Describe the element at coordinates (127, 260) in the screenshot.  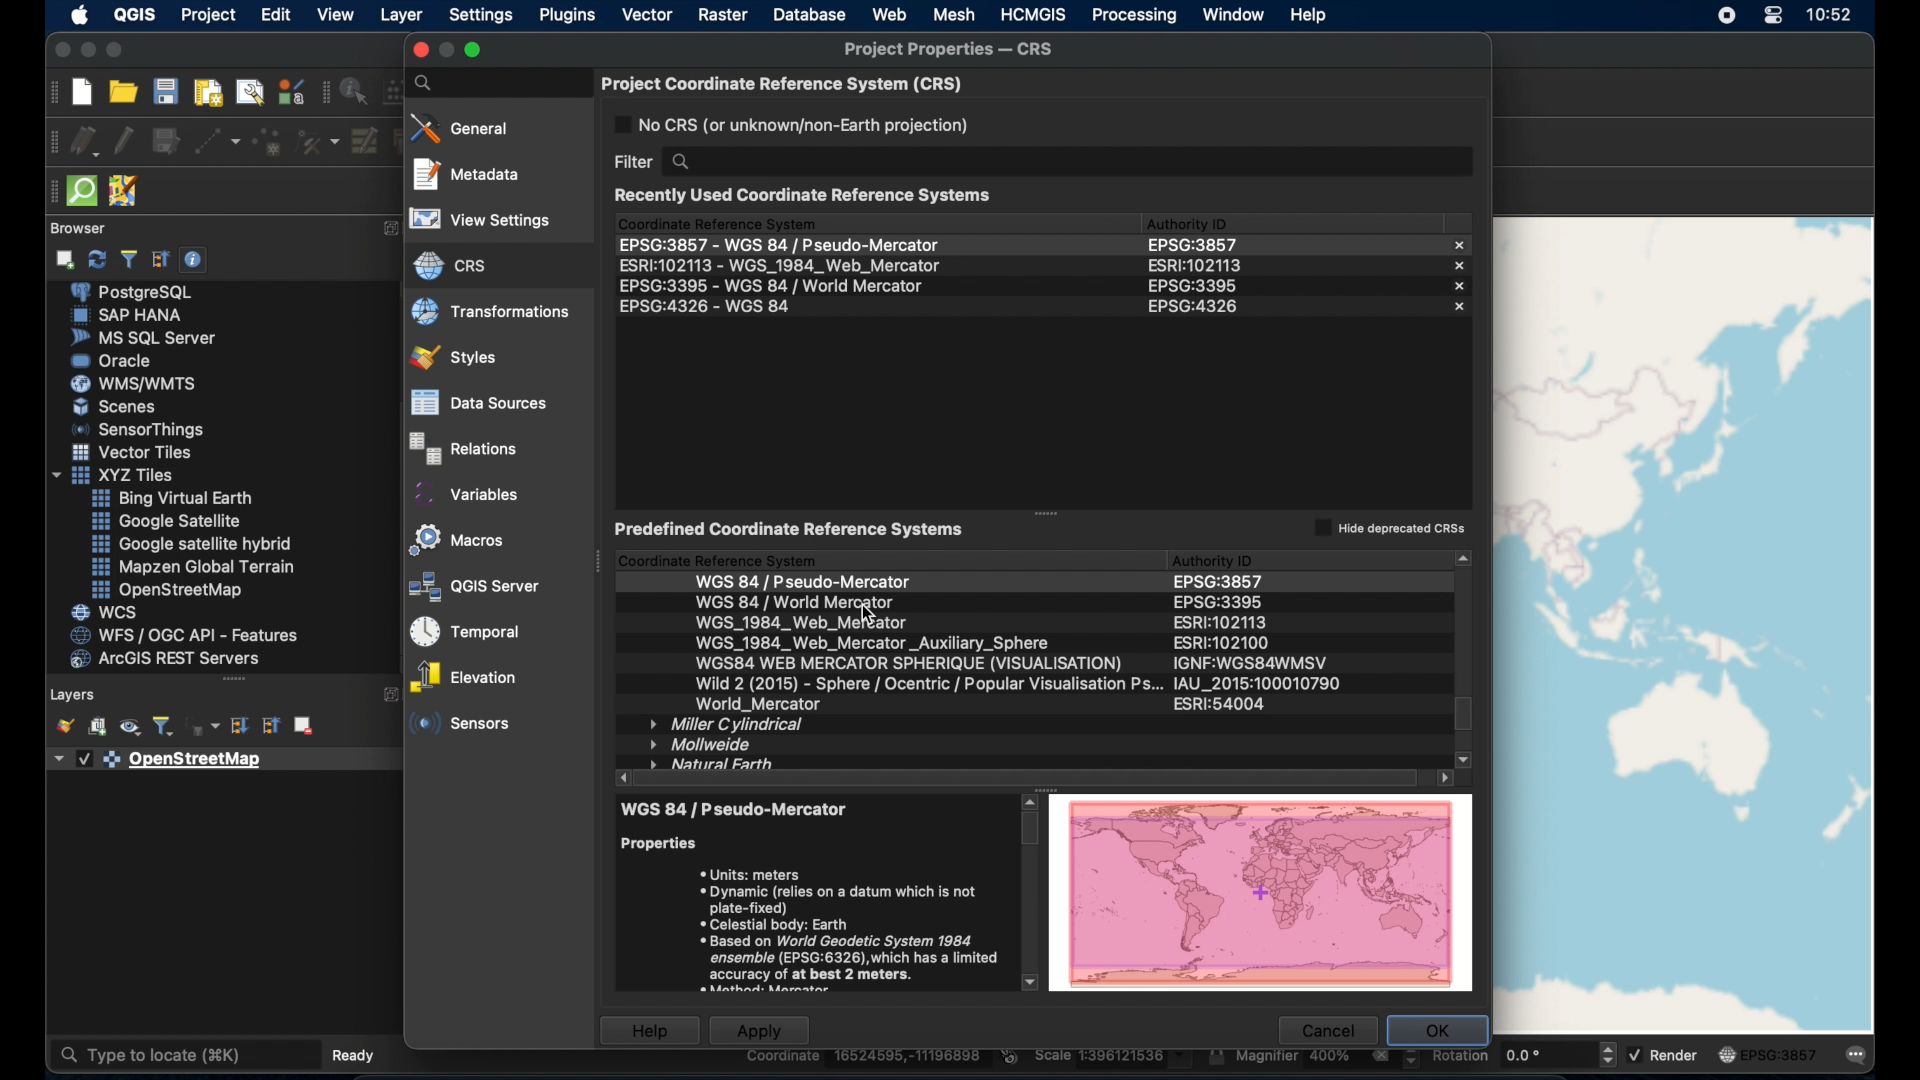
I see `filter browser` at that location.